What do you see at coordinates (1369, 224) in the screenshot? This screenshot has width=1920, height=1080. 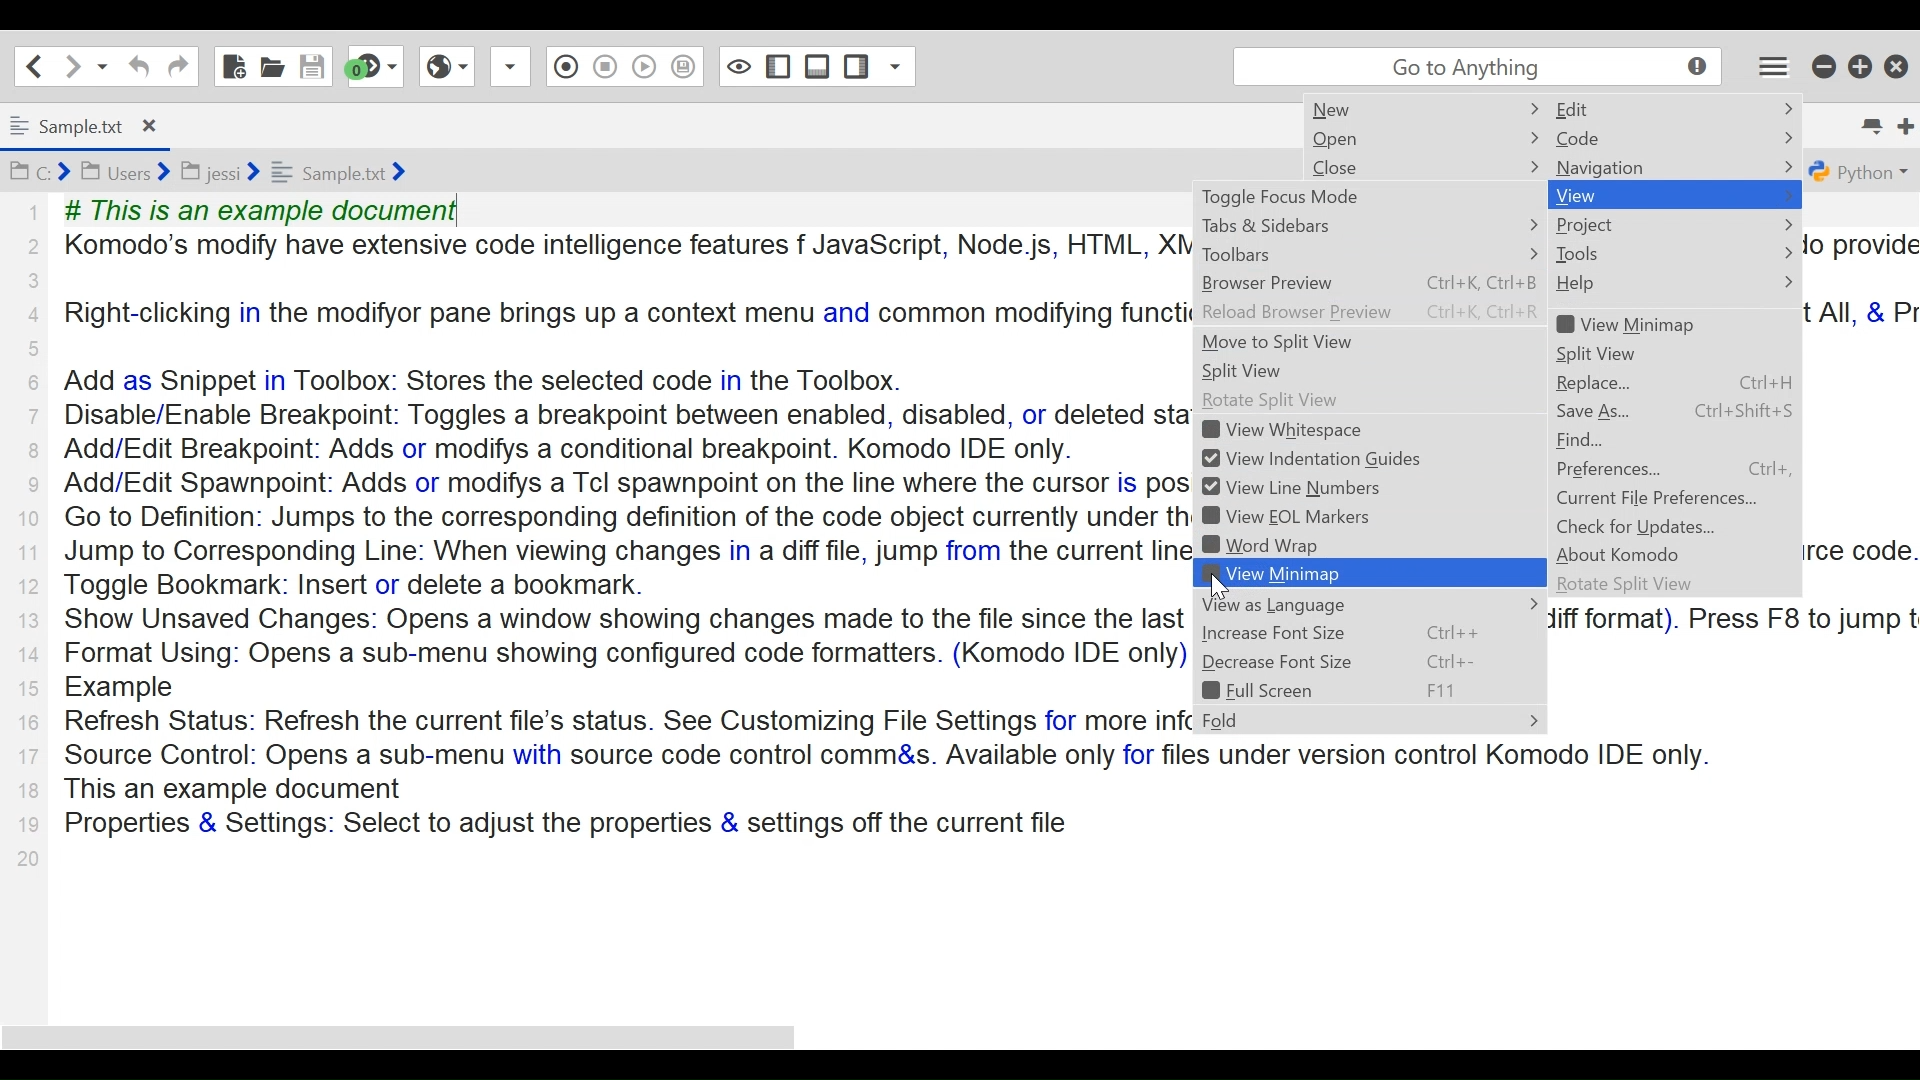 I see `Tabs and Sidebar` at bounding box center [1369, 224].